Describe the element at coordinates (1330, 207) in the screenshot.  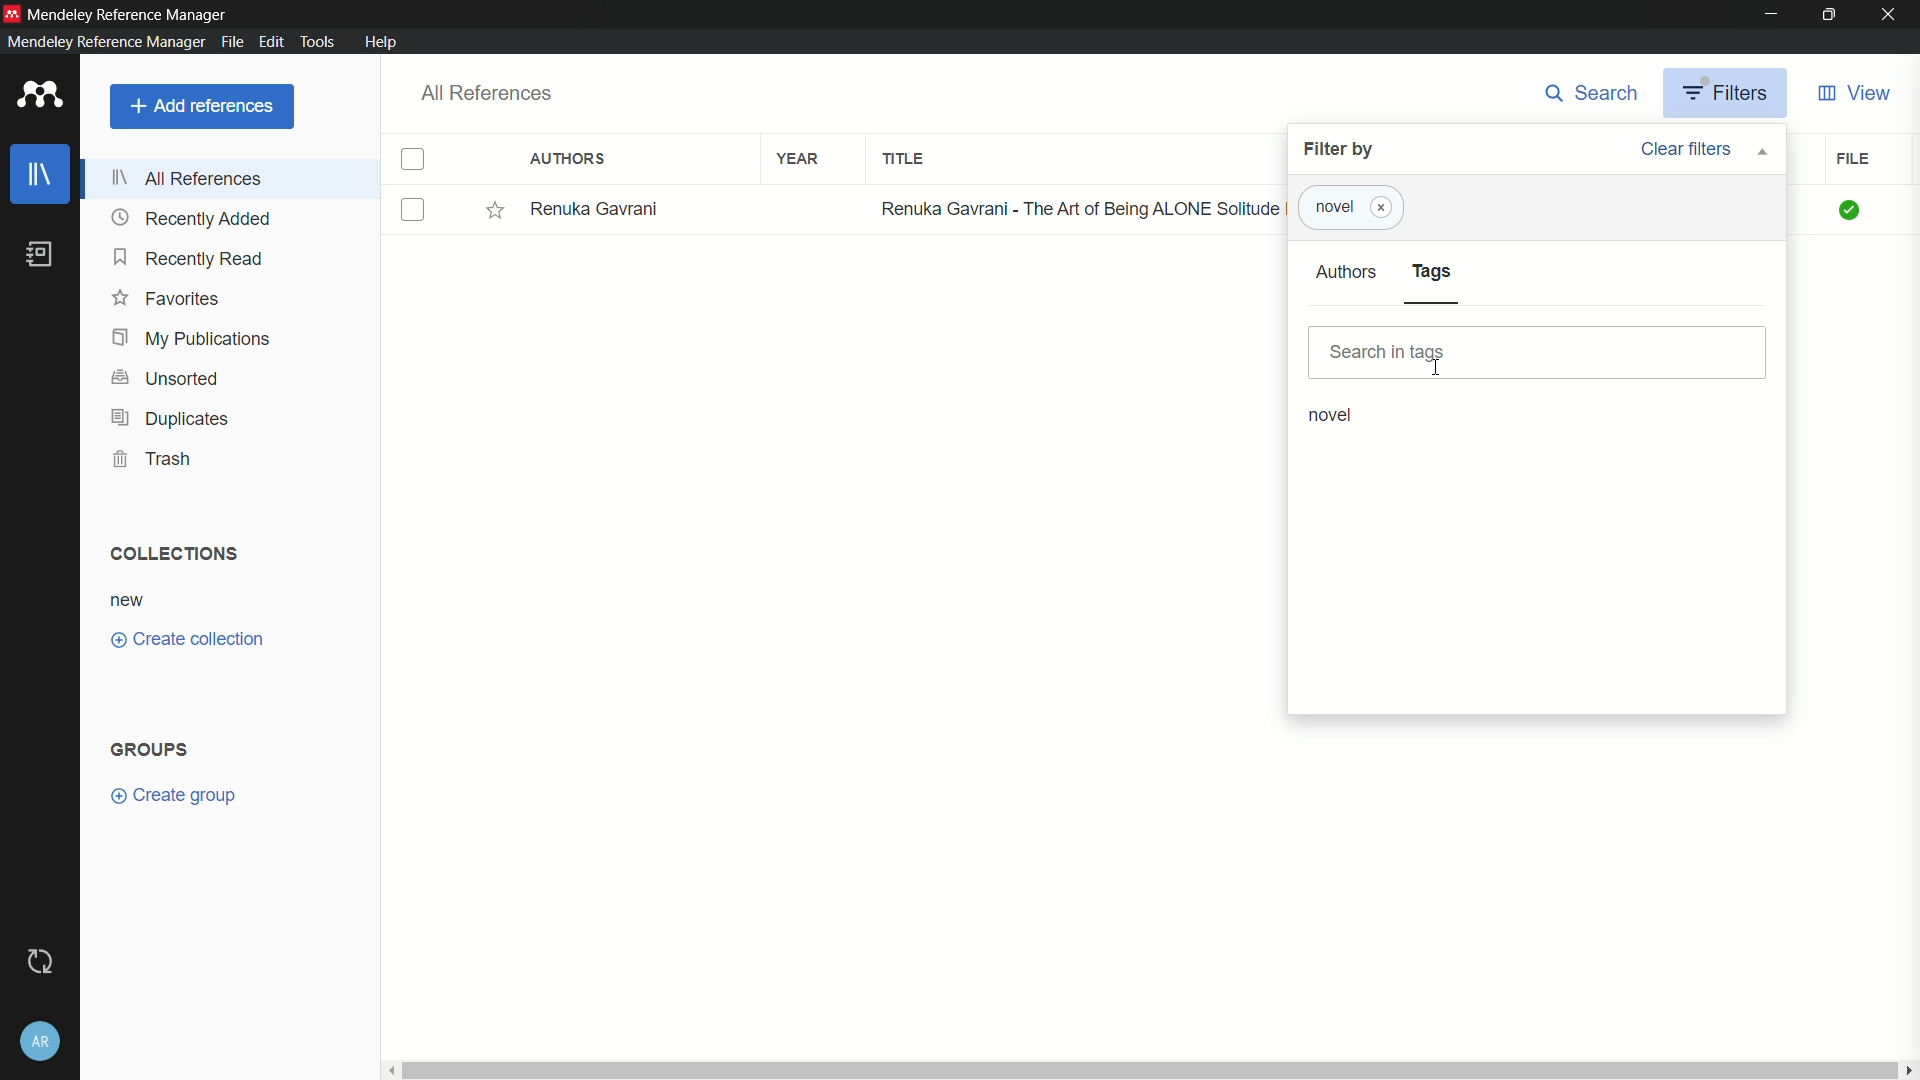
I see `Novel Tag` at that location.